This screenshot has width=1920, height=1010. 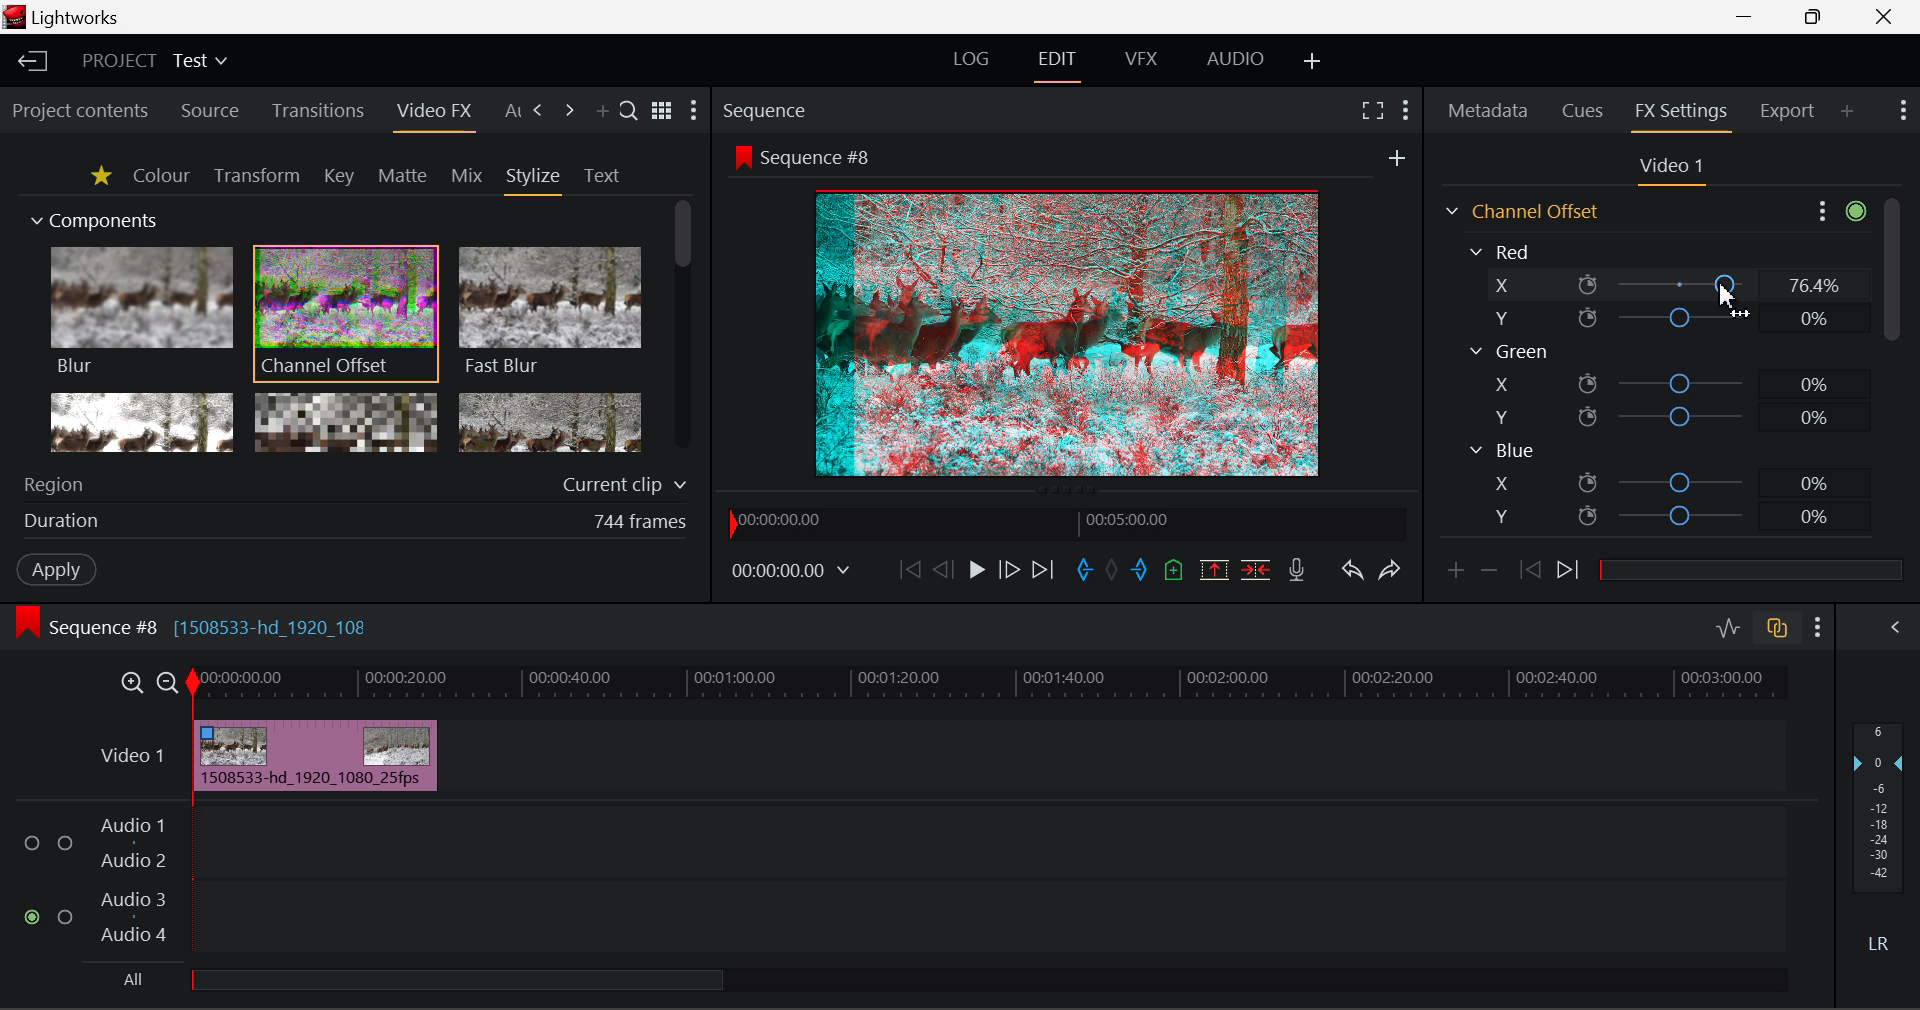 What do you see at coordinates (31, 62) in the screenshot?
I see `Back to Homepage` at bounding box center [31, 62].